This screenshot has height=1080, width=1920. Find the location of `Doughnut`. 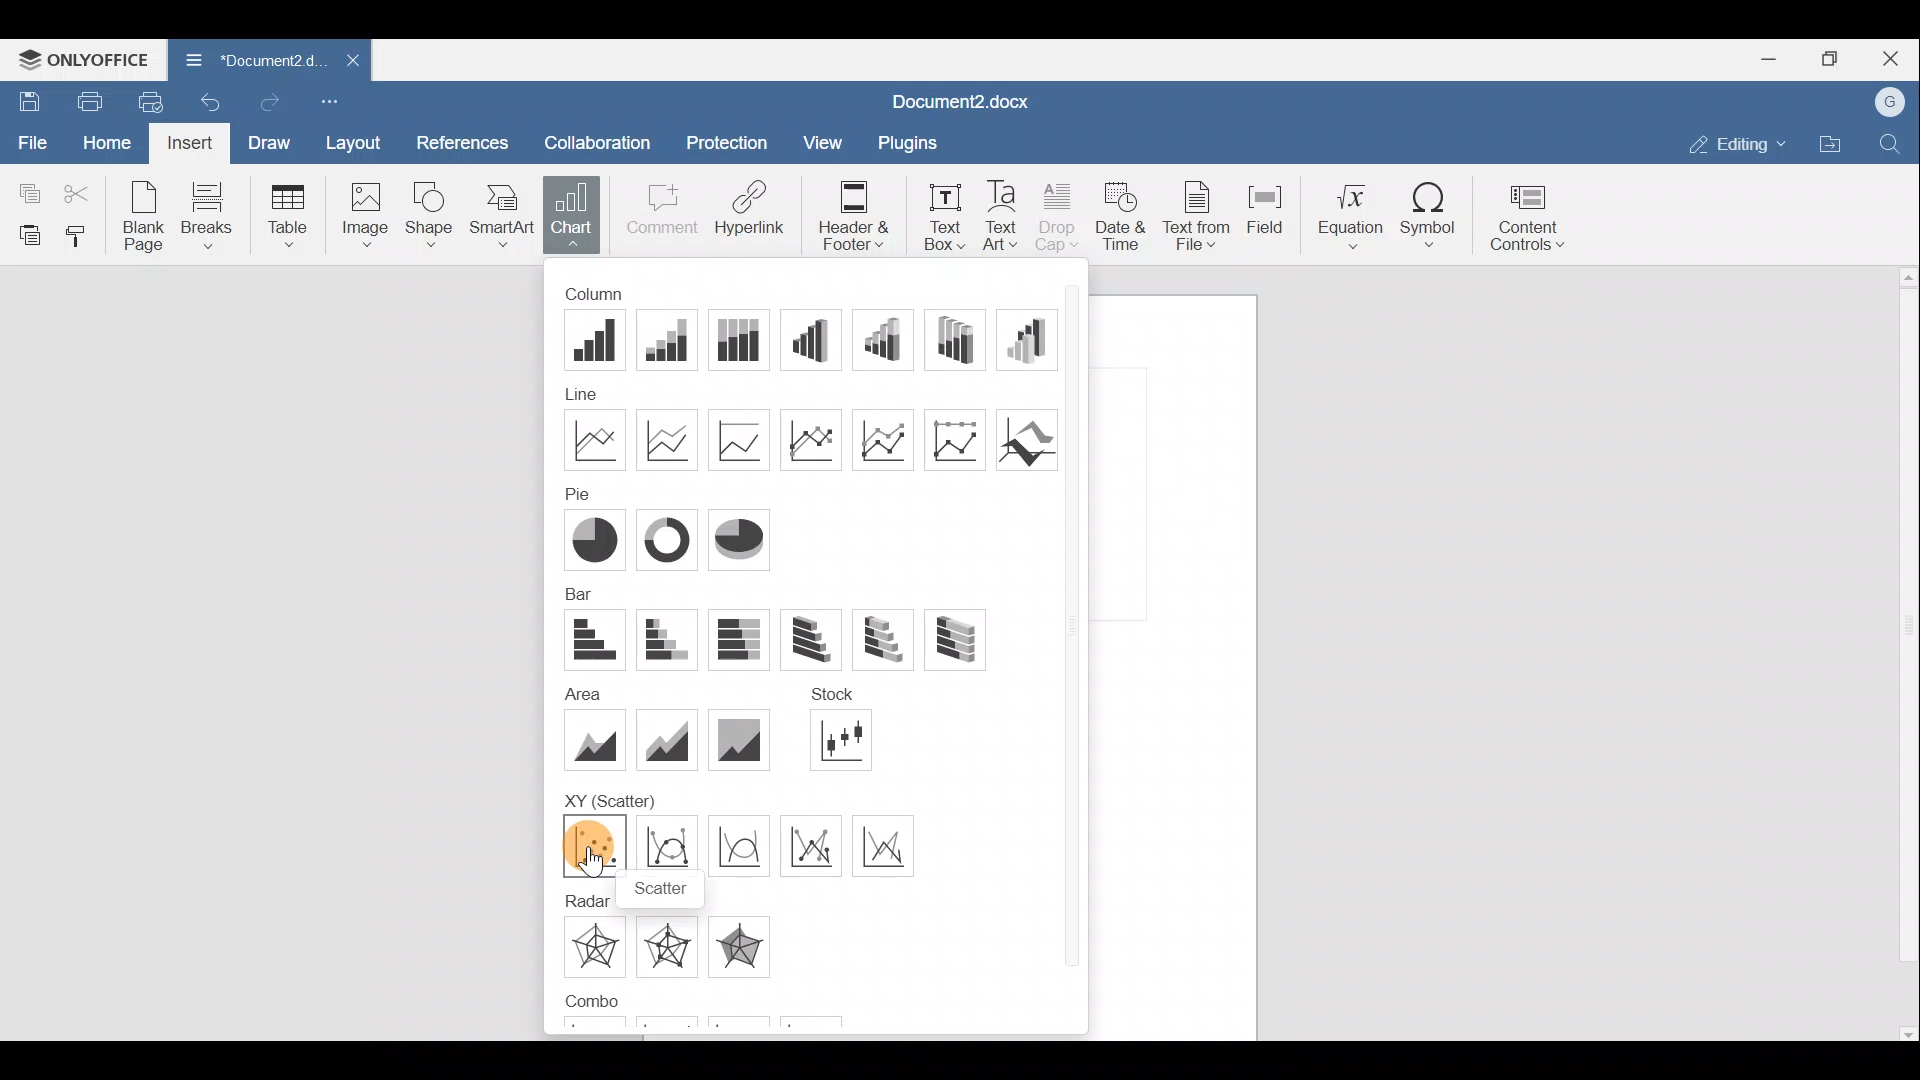

Doughnut is located at coordinates (670, 538).